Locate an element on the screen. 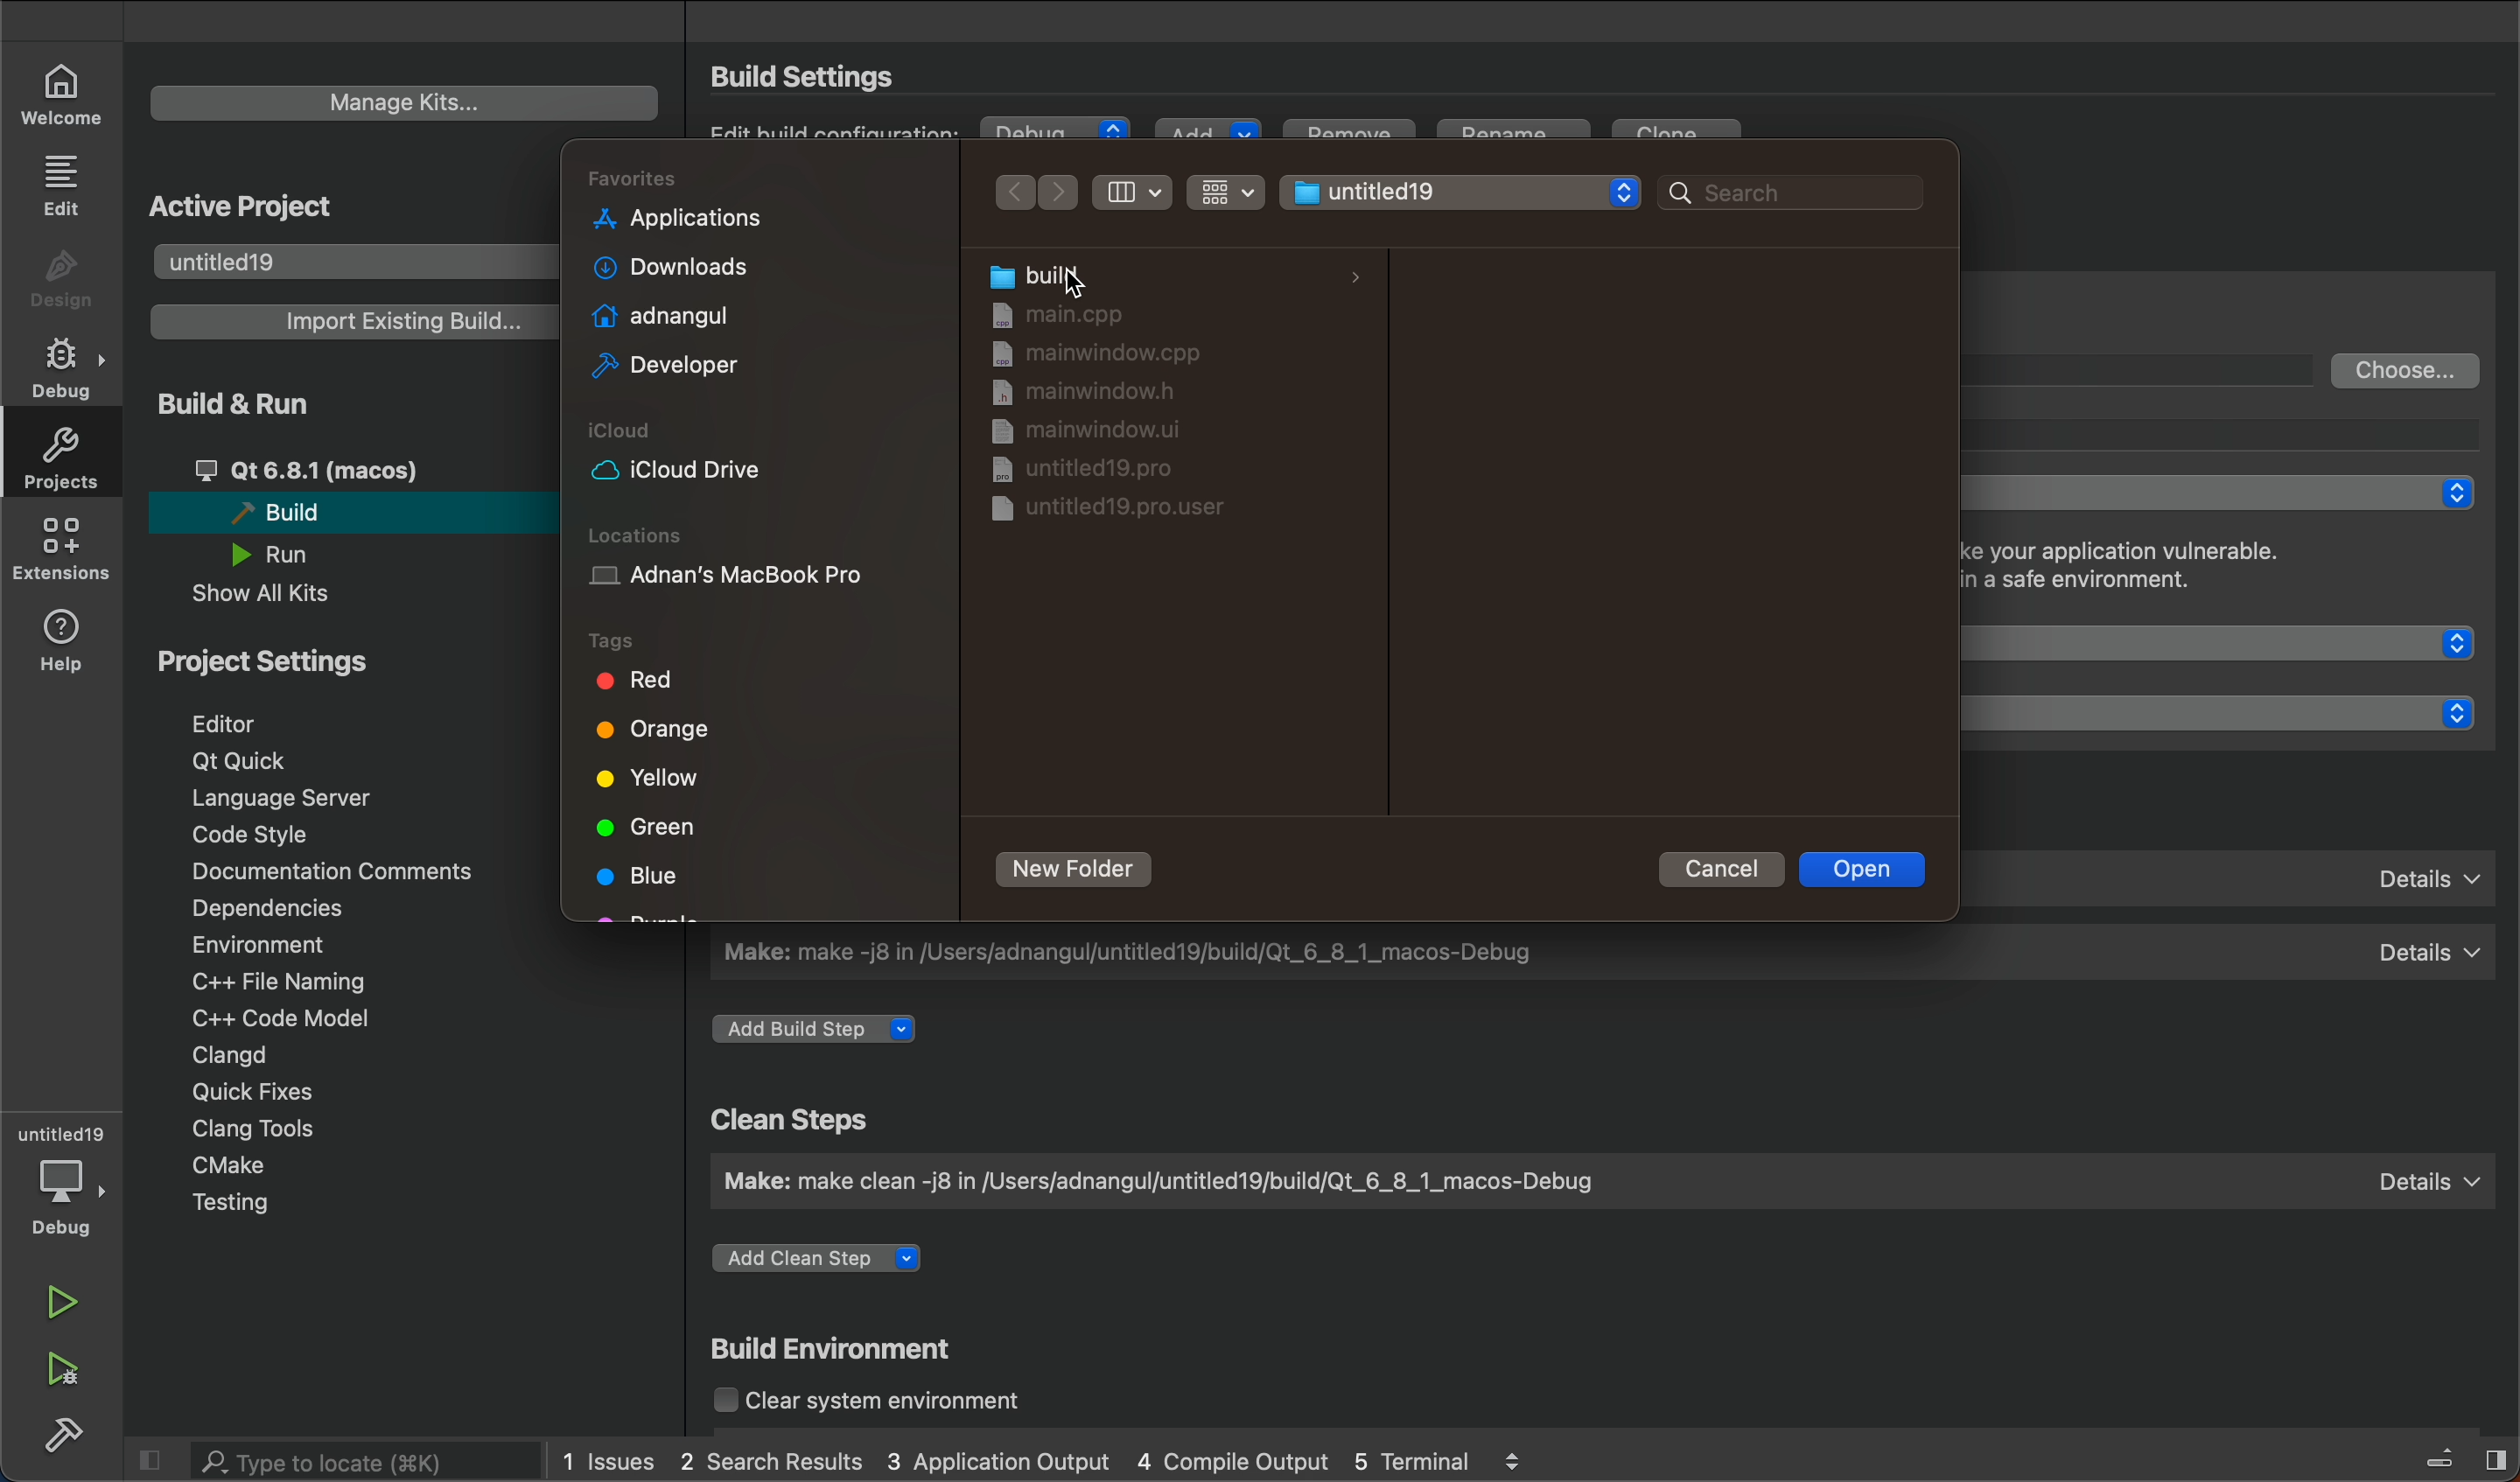 The width and height of the screenshot is (2520, 1482). search is located at coordinates (1777, 191).